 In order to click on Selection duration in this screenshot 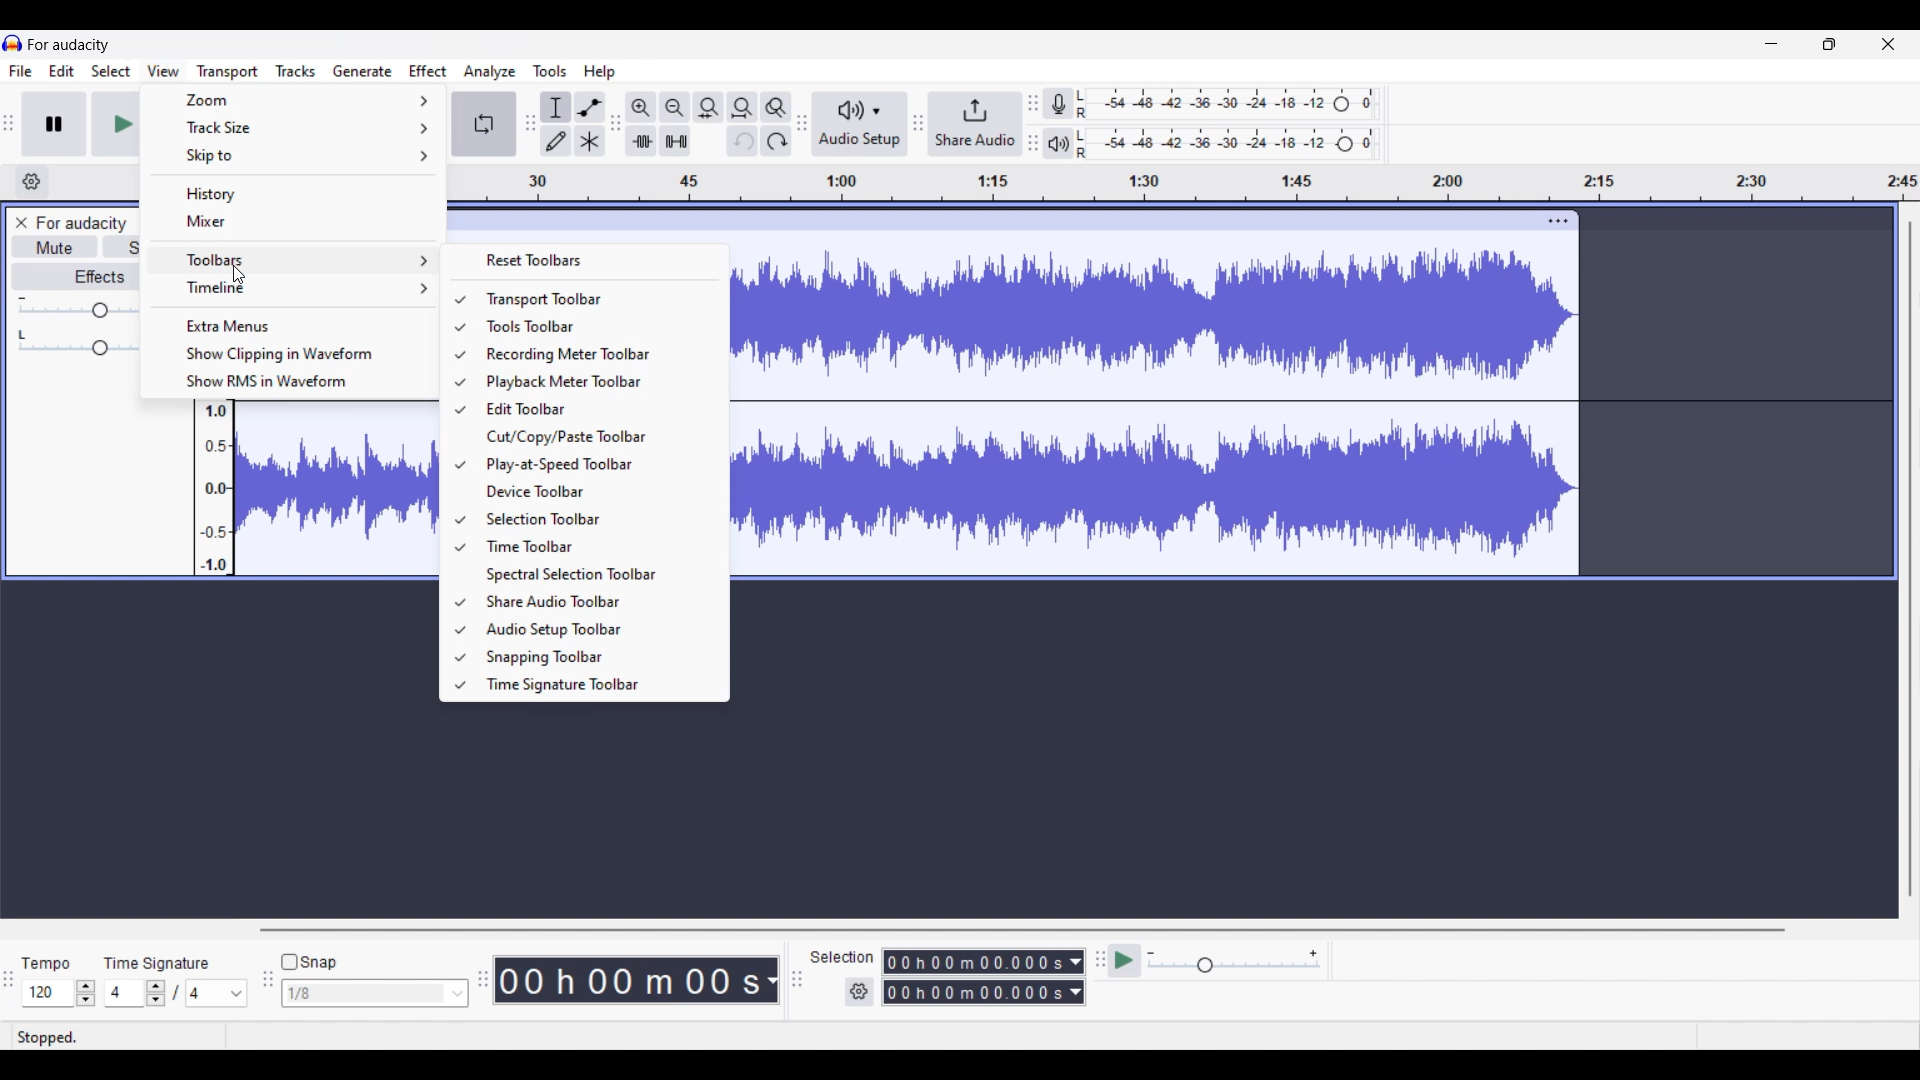, I will do `click(975, 976)`.